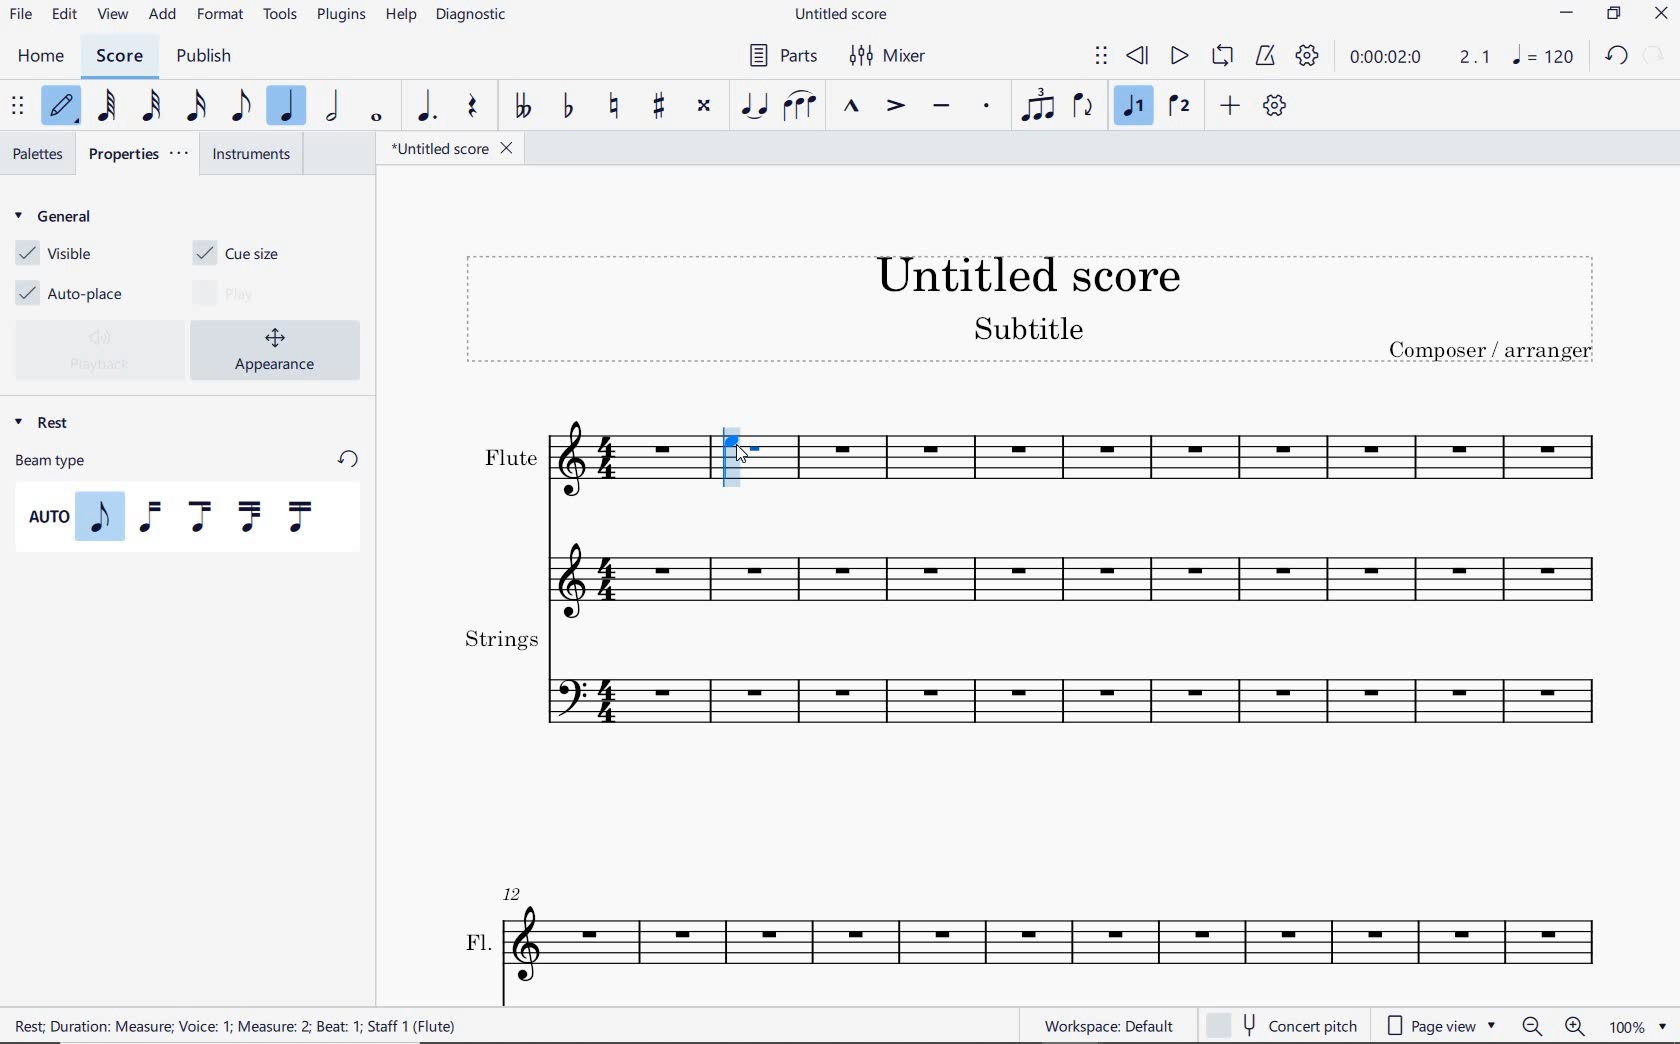 The height and width of the screenshot is (1044, 1680). Describe the element at coordinates (222, 13) in the screenshot. I see `FORMAT` at that location.